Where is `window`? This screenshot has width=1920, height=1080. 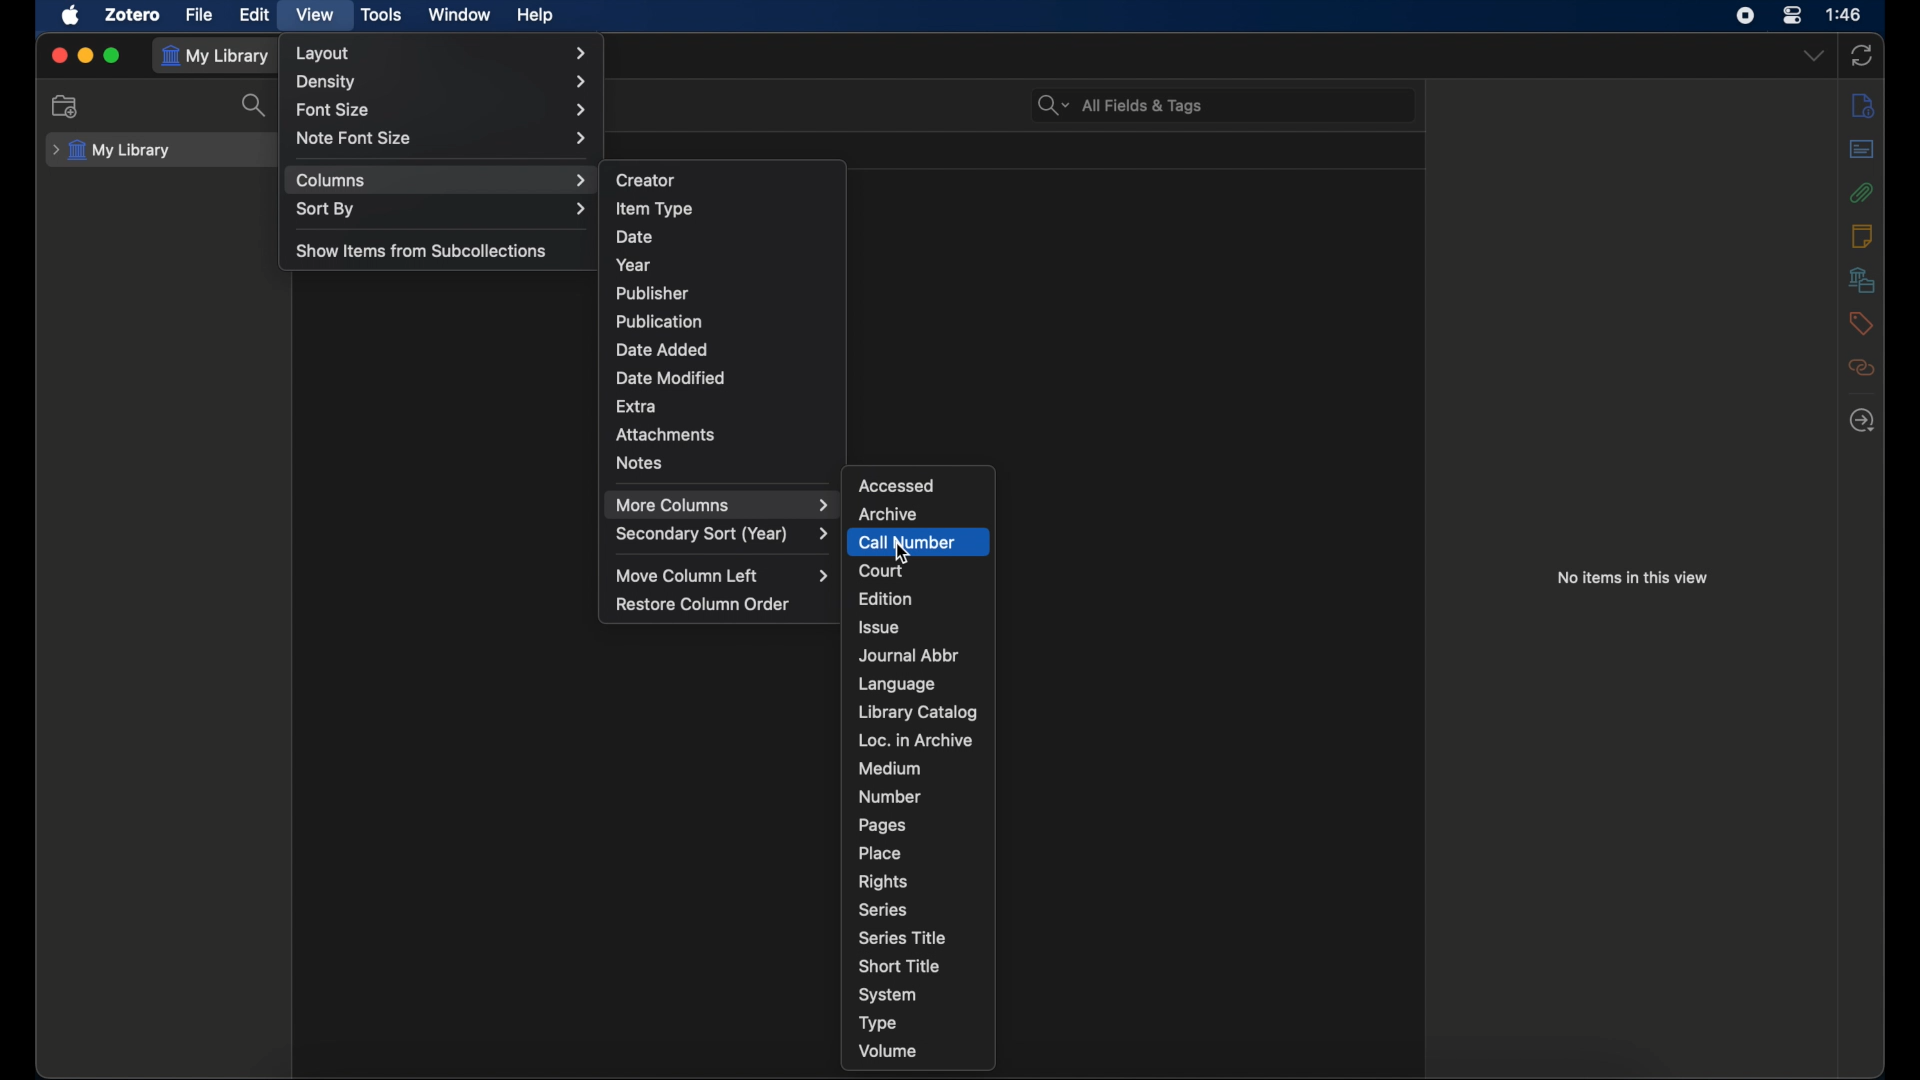
window is located at coordinates (460, 15).